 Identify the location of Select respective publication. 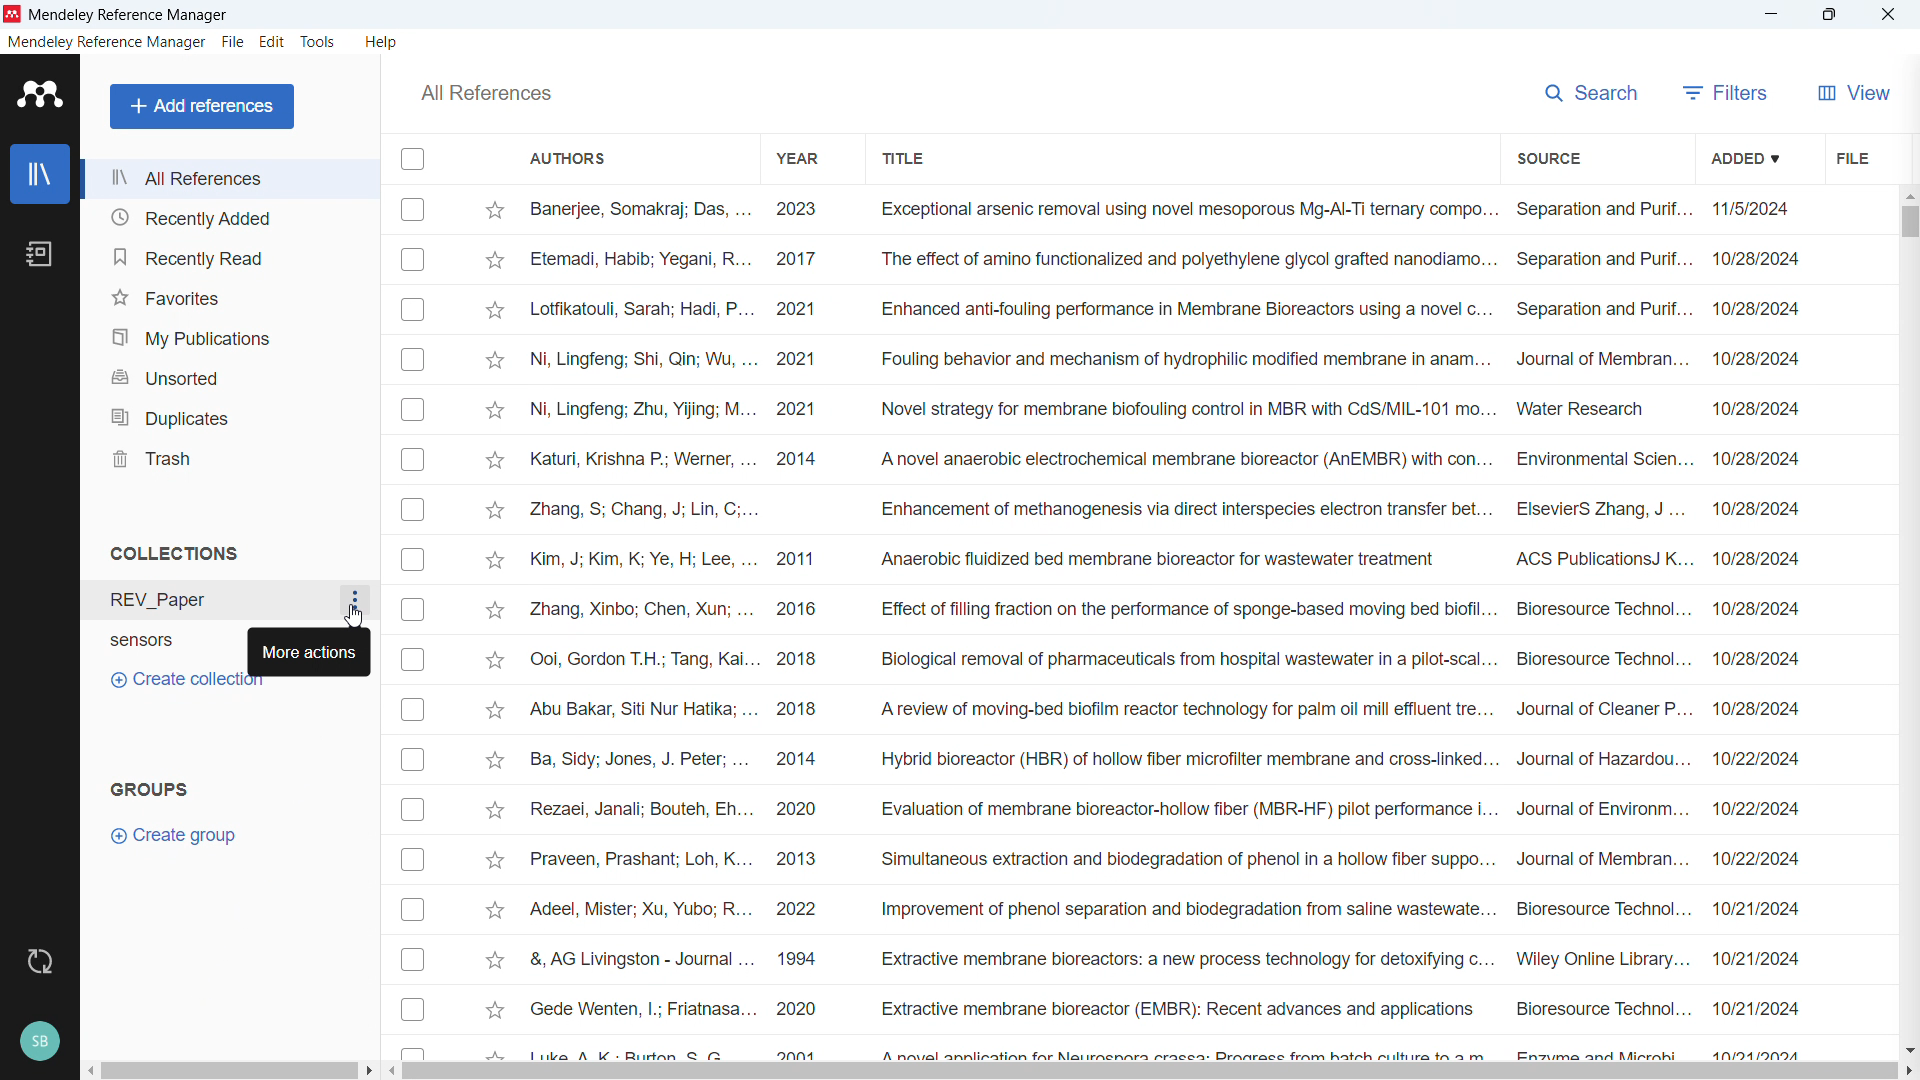
(413, 609).